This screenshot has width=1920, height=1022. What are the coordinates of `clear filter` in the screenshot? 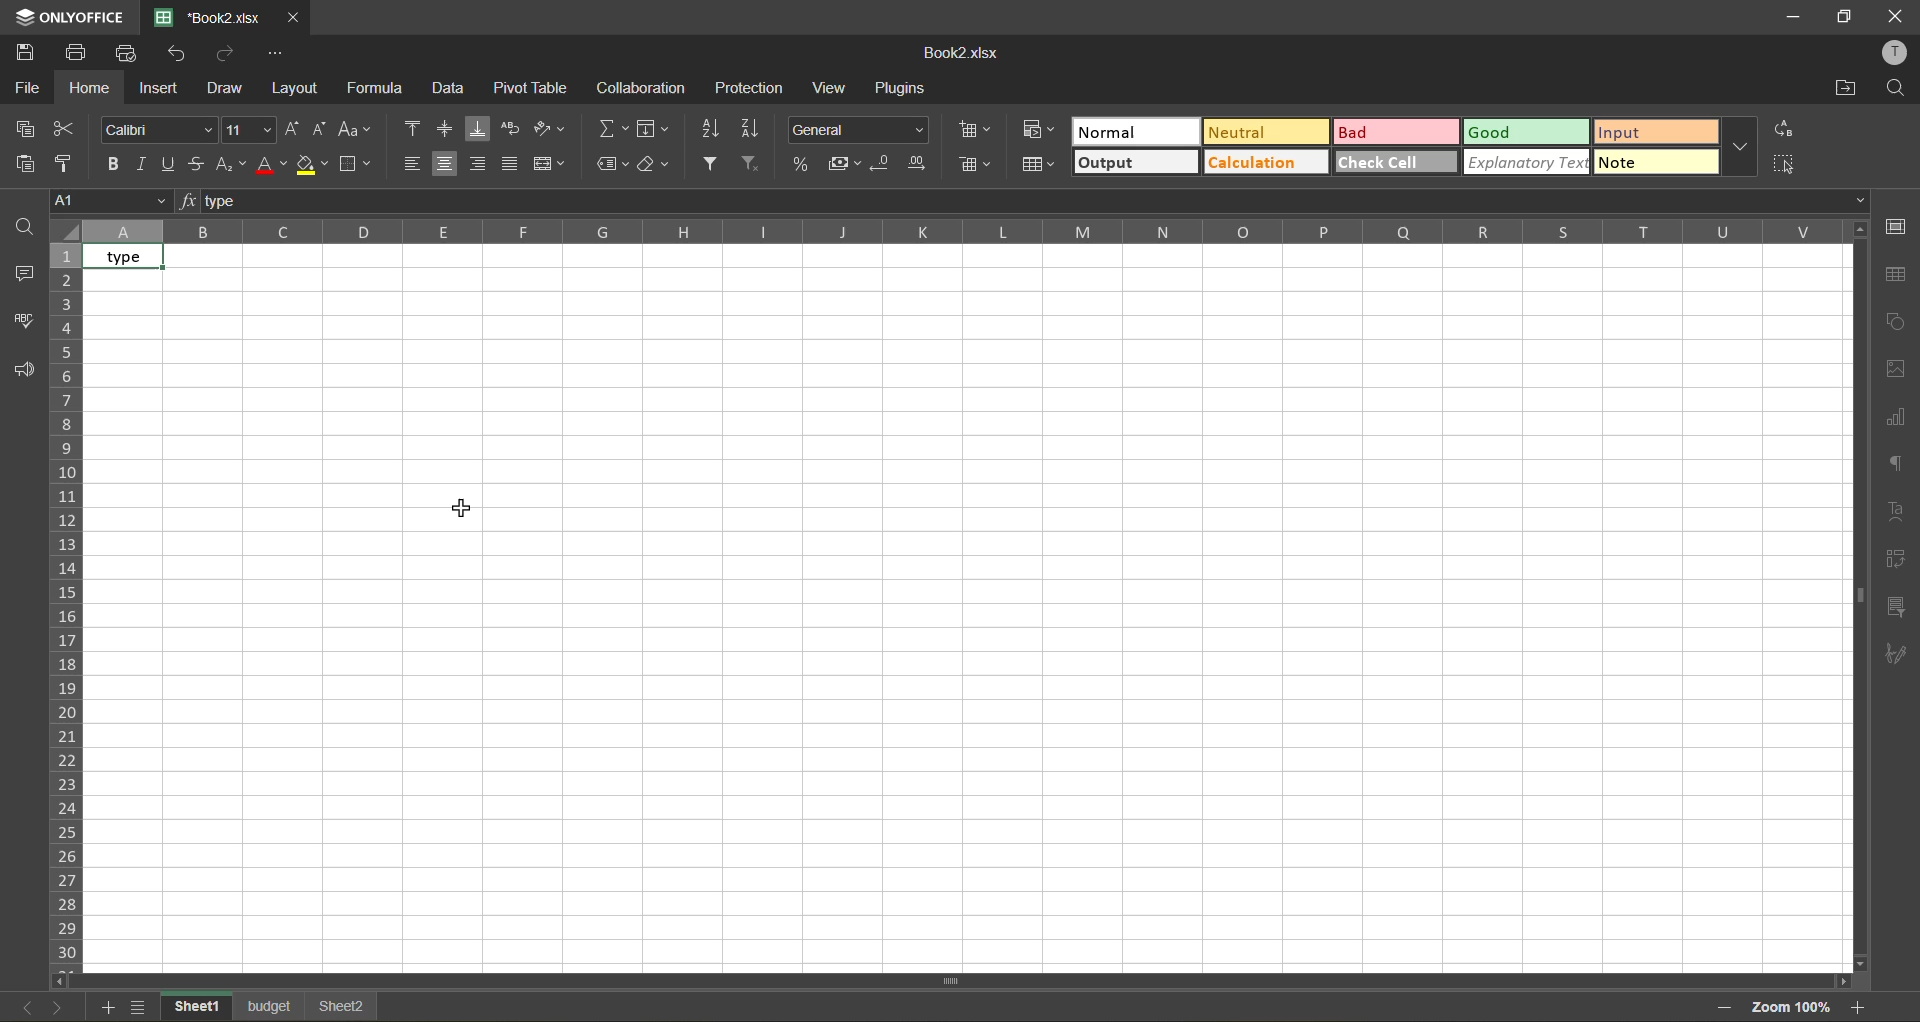 It's located at (750, 164).